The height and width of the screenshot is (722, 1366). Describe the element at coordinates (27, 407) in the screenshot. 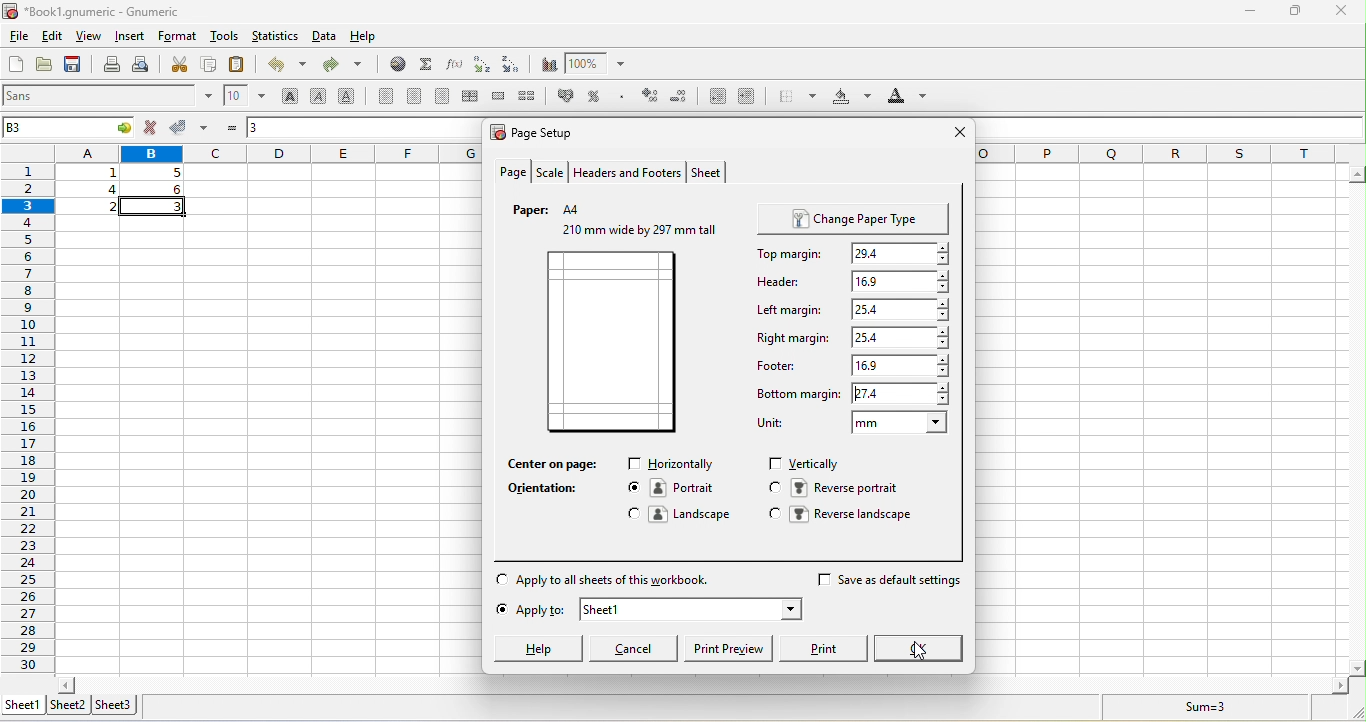

I see `rows` at that location.